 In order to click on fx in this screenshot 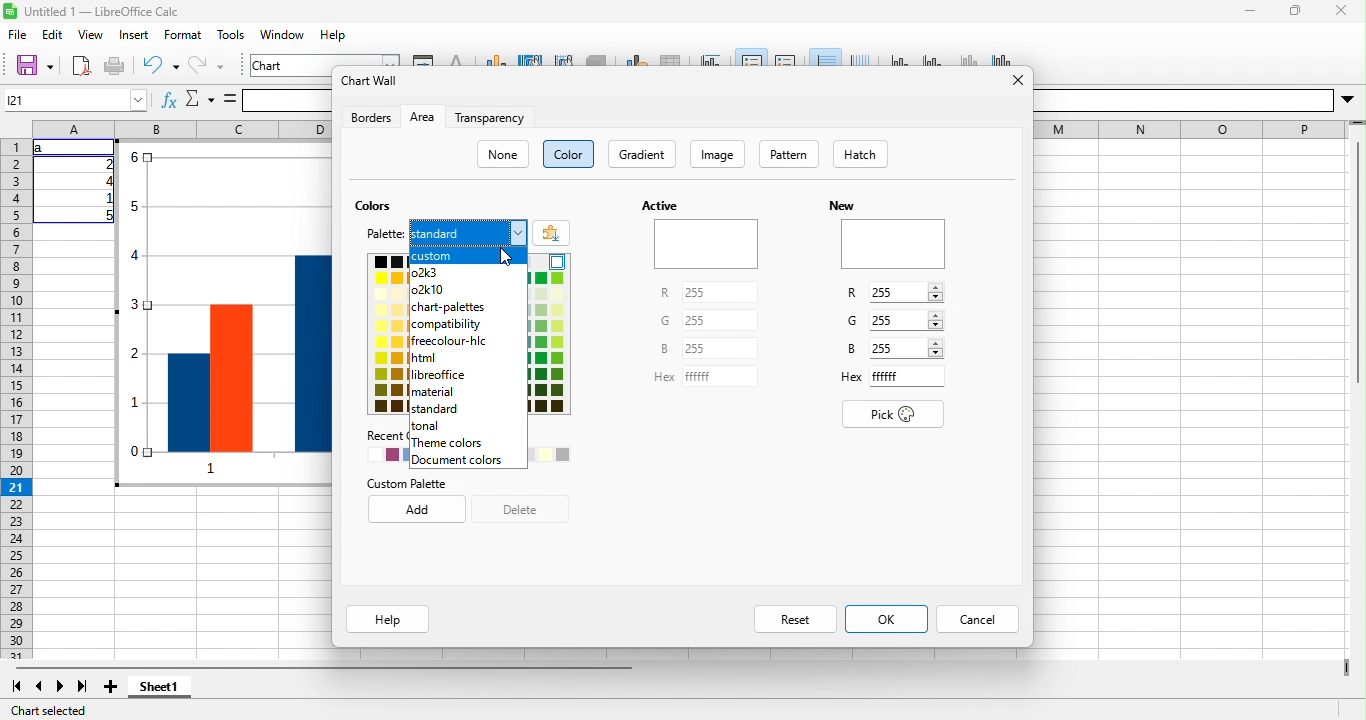, I will do `click(169, 99)`.